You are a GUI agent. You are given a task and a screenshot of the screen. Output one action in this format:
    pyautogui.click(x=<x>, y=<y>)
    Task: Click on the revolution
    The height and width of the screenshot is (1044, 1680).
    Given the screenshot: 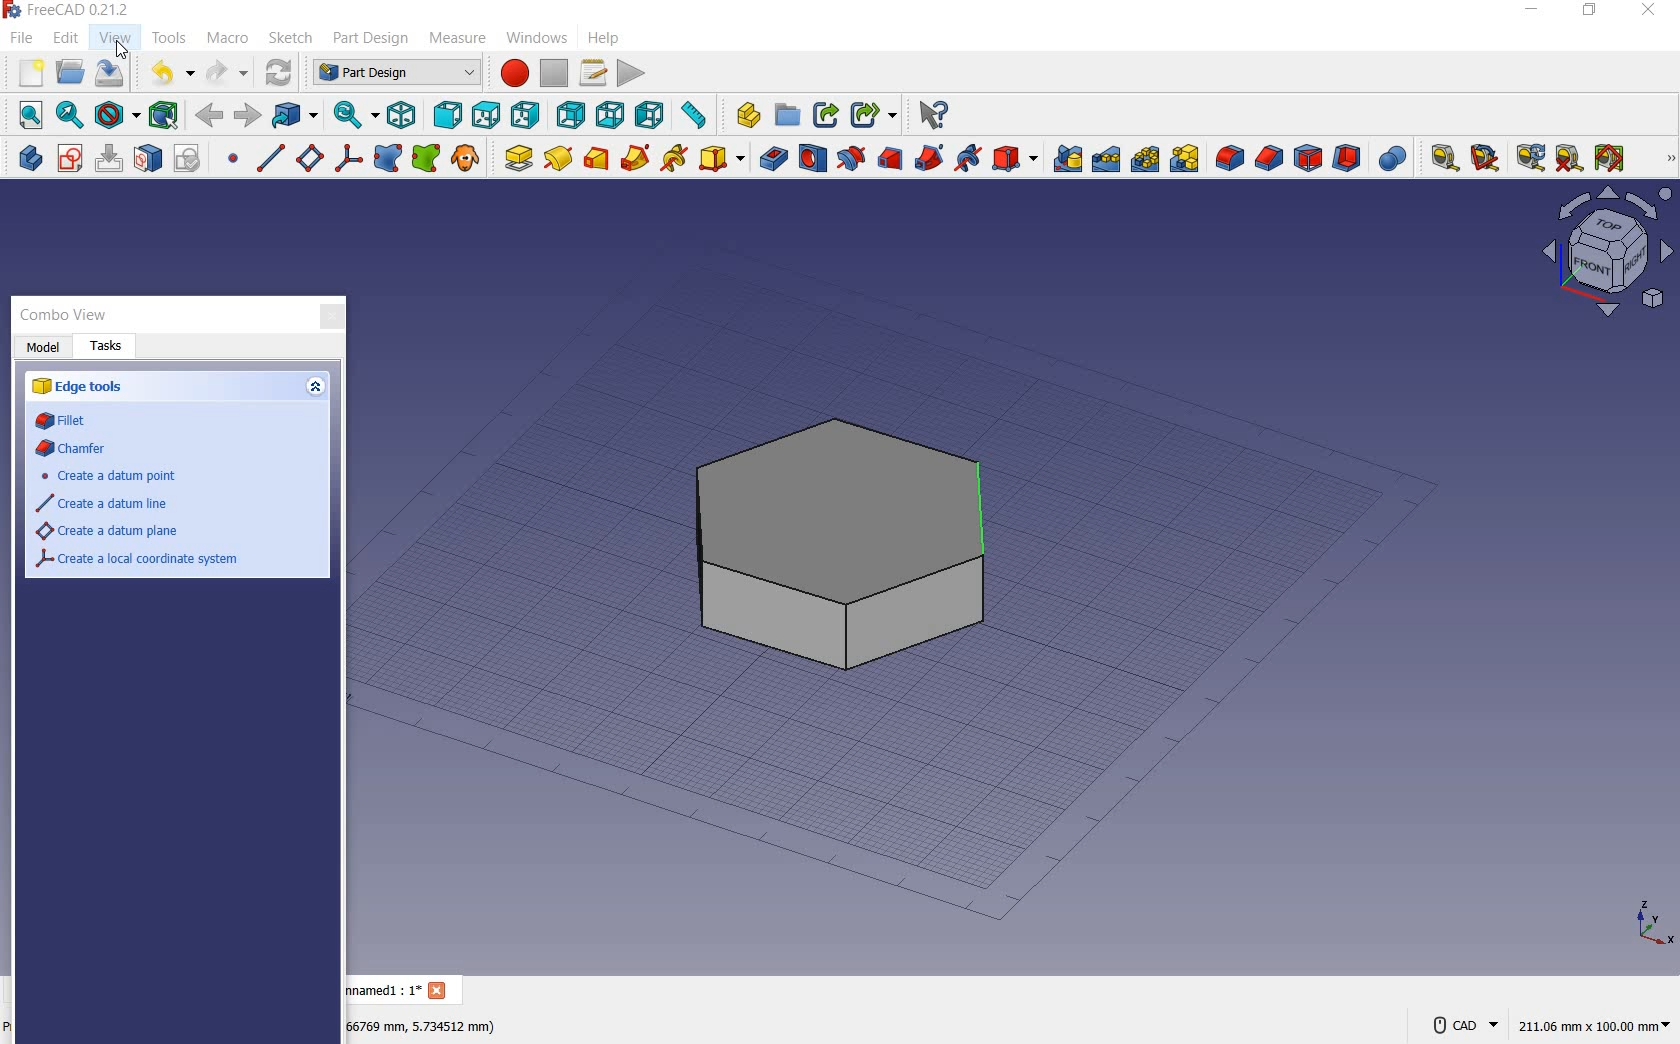 What is the action you would take?
    pyautogui.click(x=558, y=157)
    